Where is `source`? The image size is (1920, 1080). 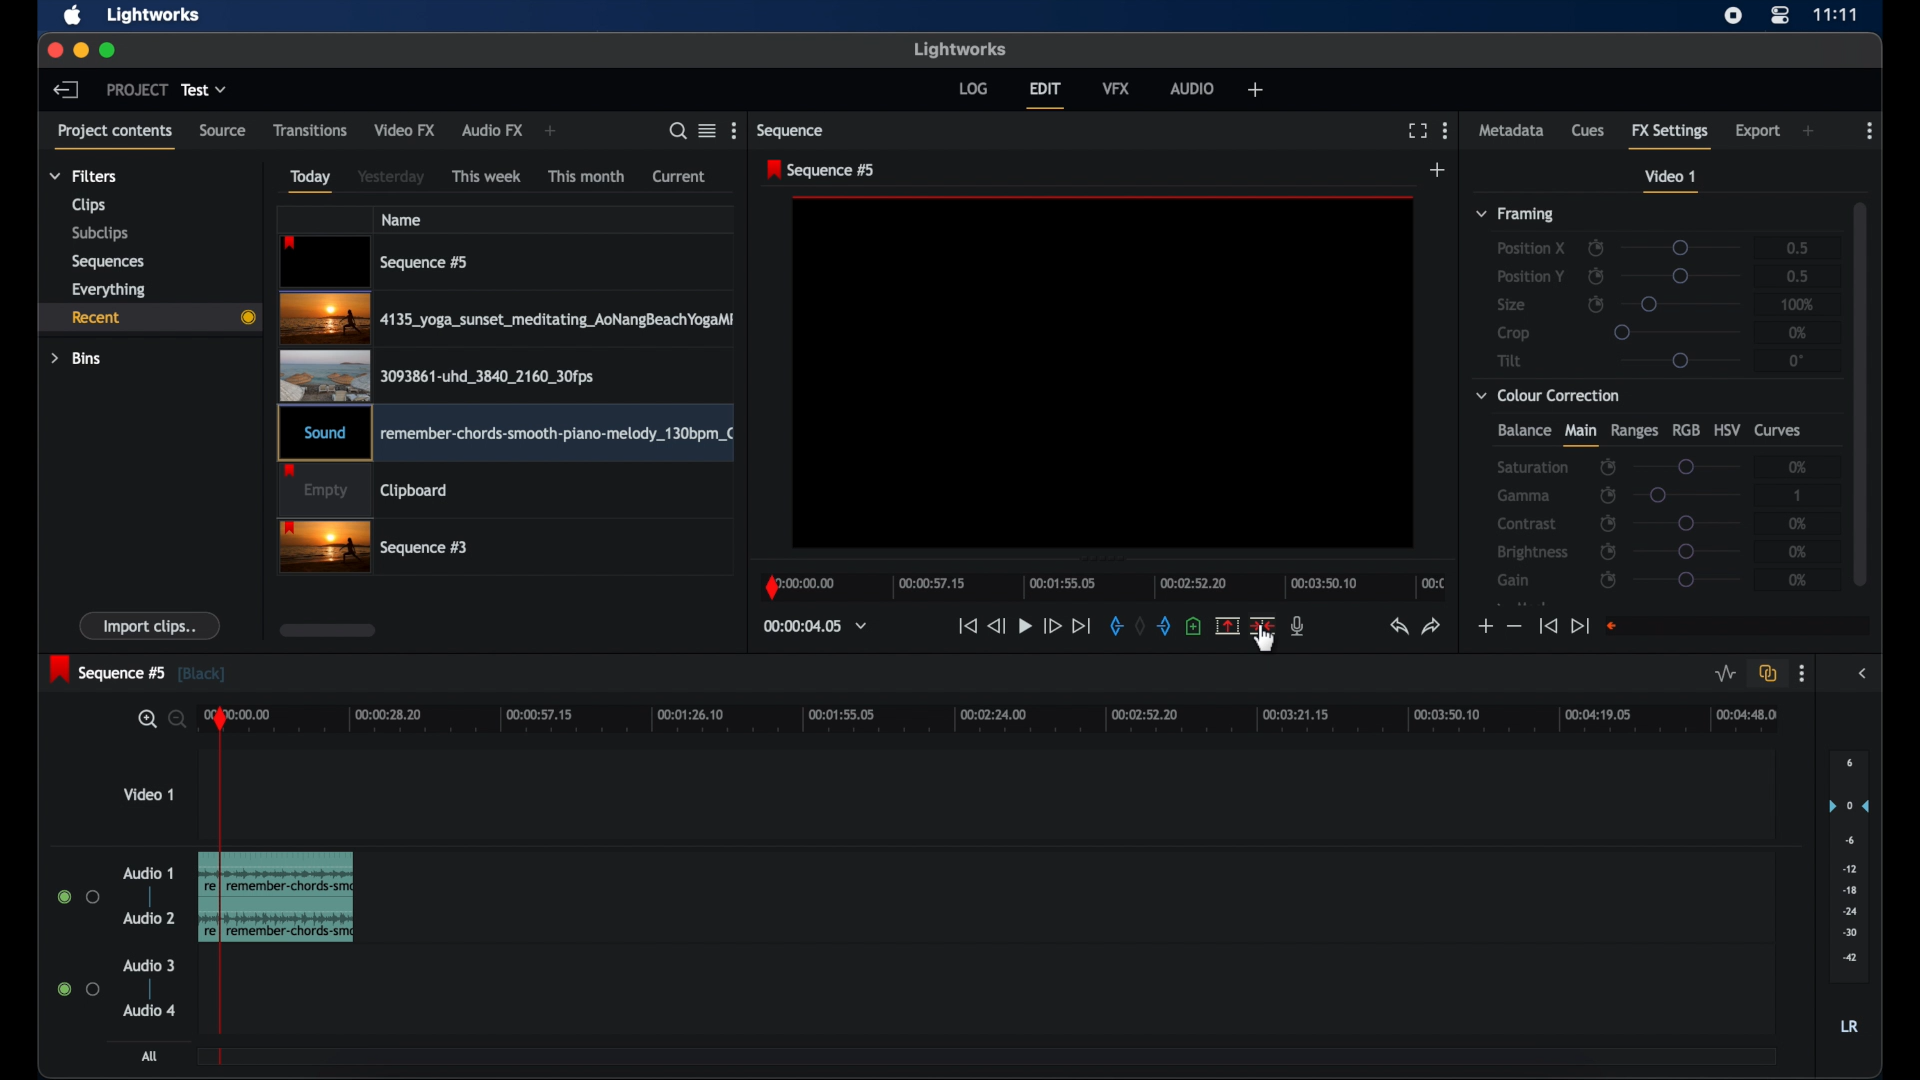
source is located at coordinates (223, 131).